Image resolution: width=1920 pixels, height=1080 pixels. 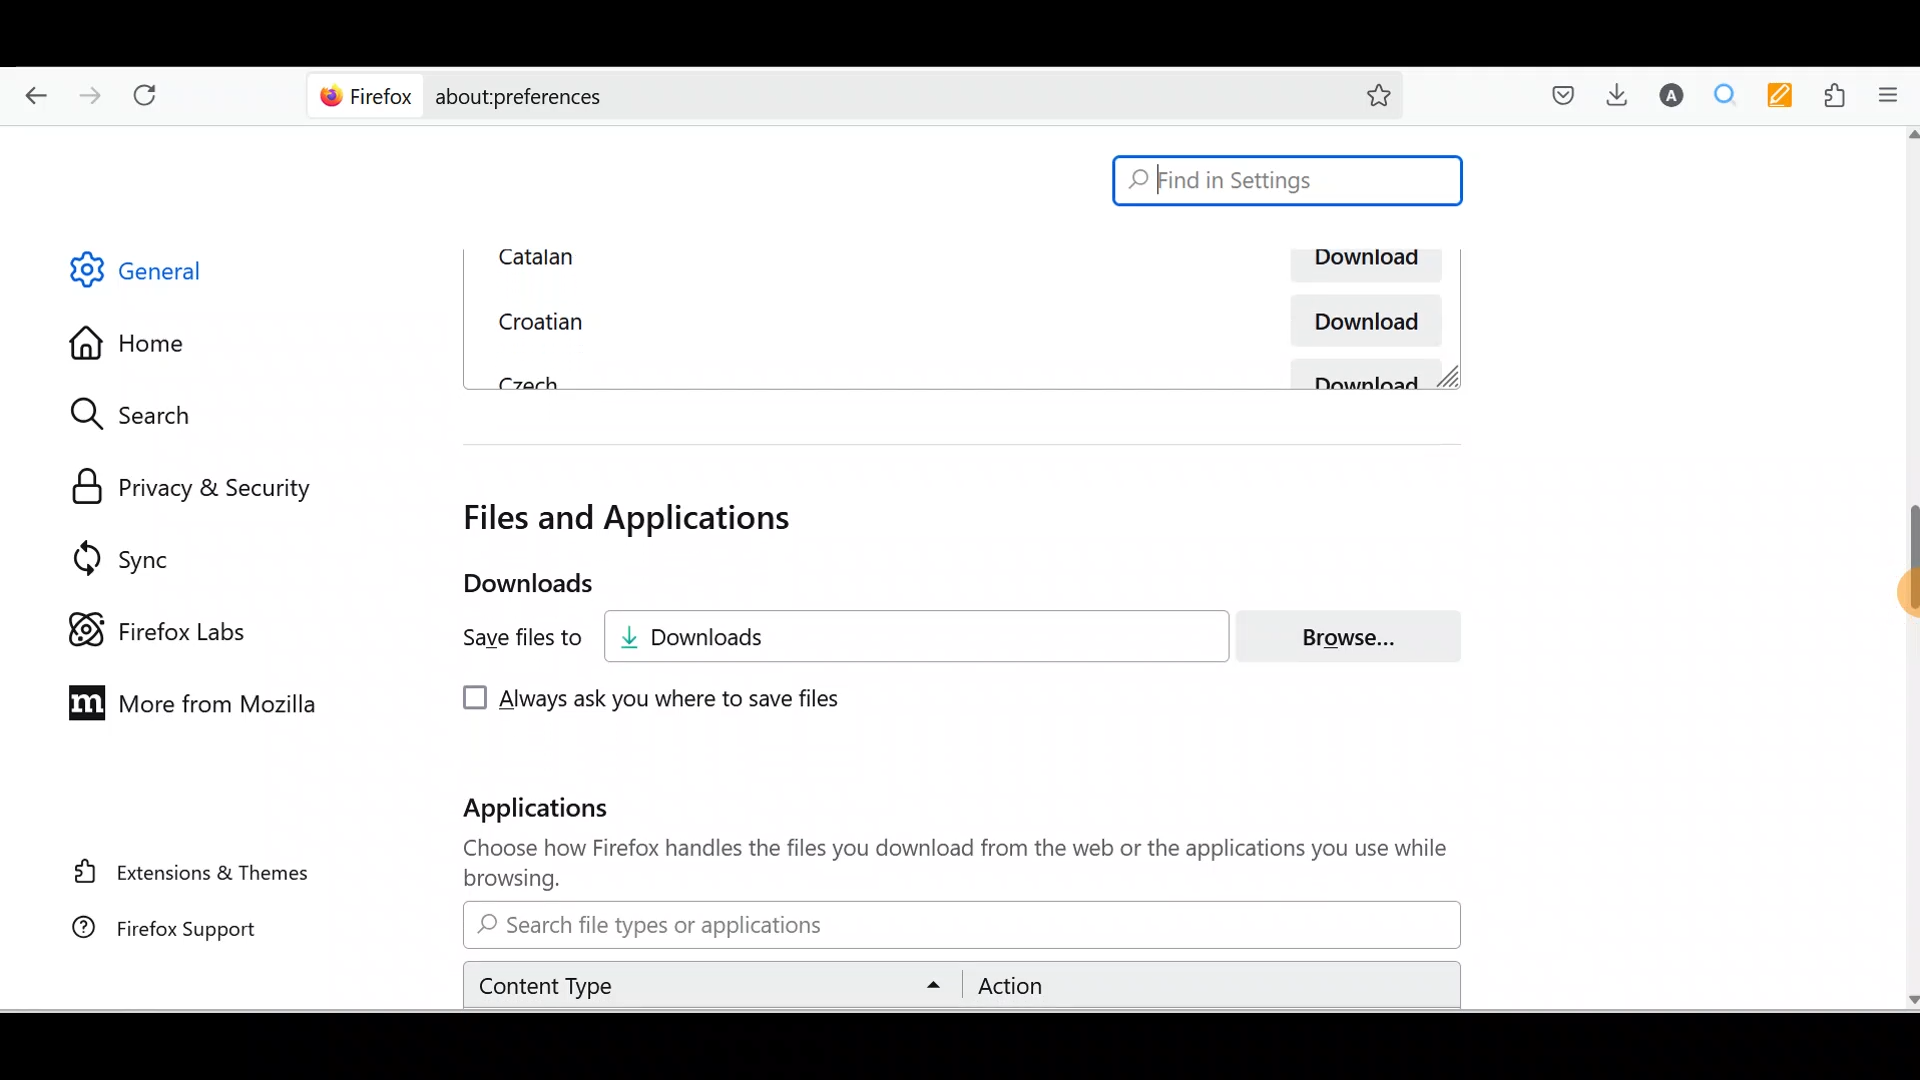 What do you see at coordinates (1361, 636) in the screenshot?
I see `Browse` at bounding box center [1361, 636].